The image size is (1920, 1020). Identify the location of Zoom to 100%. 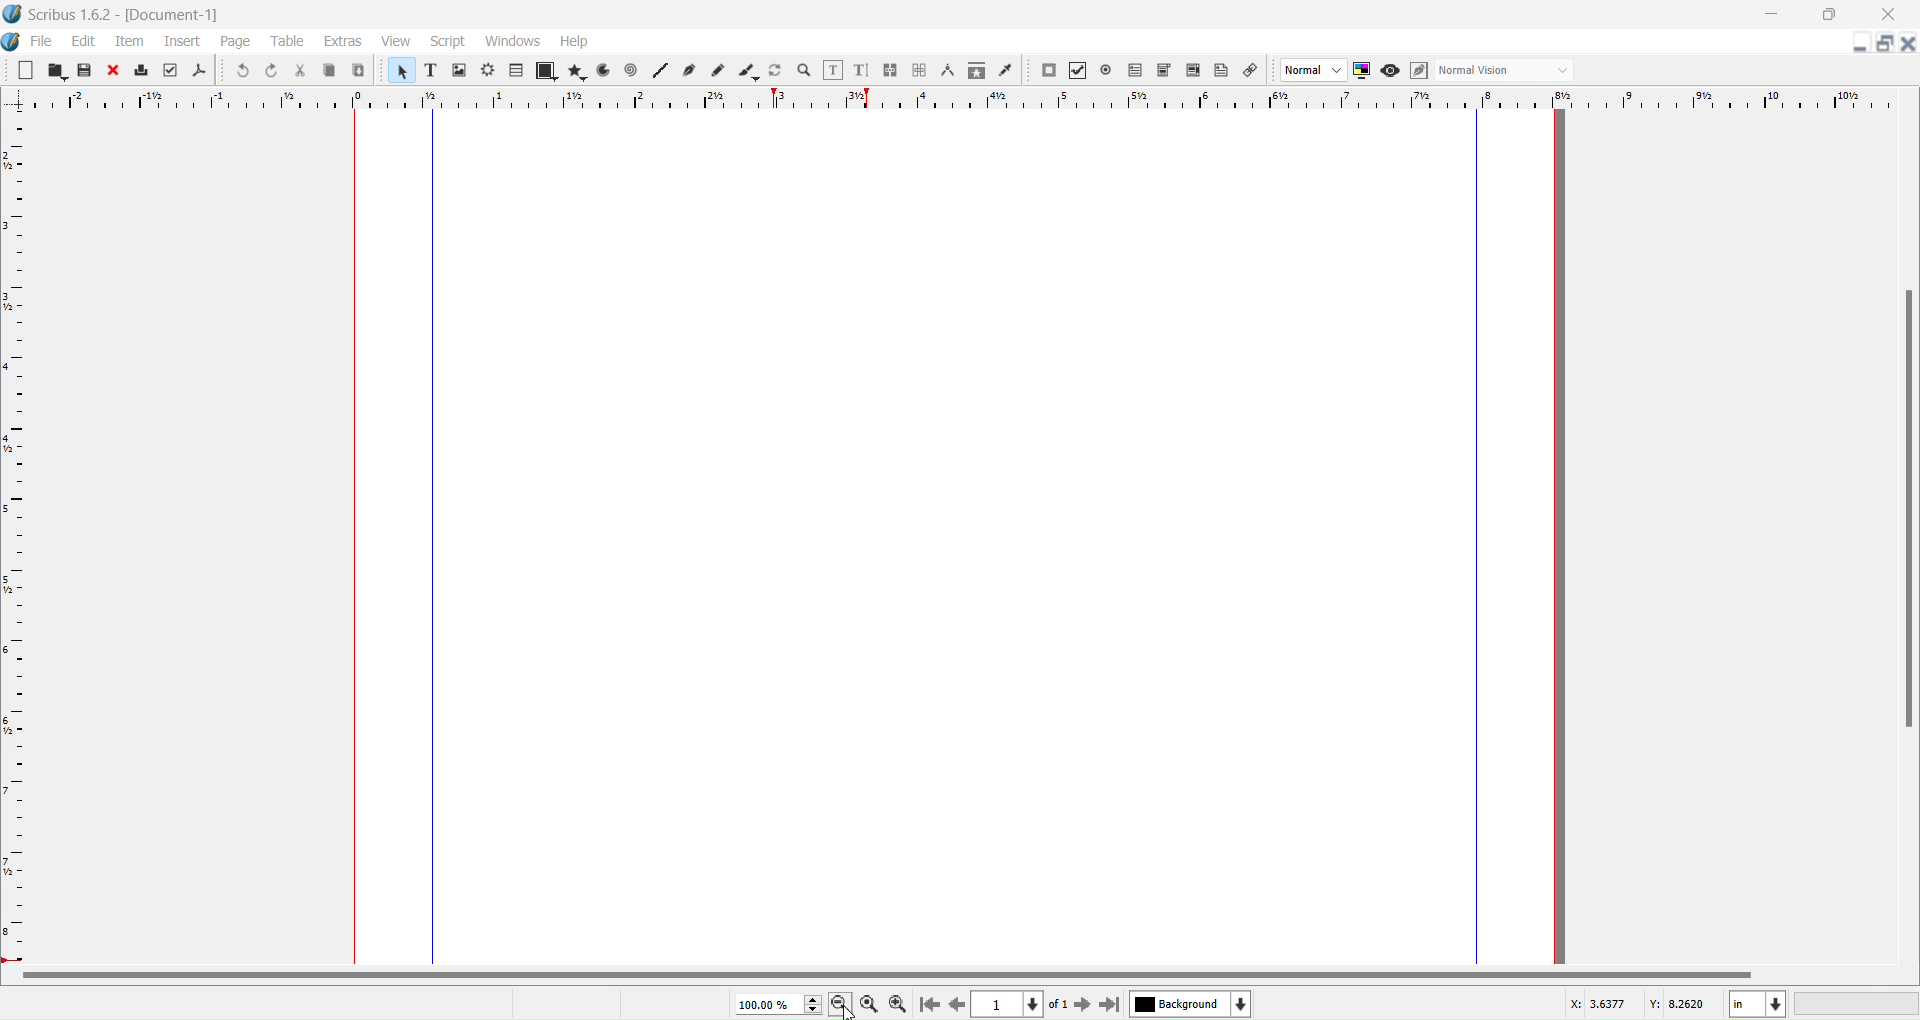
(870, 1005).